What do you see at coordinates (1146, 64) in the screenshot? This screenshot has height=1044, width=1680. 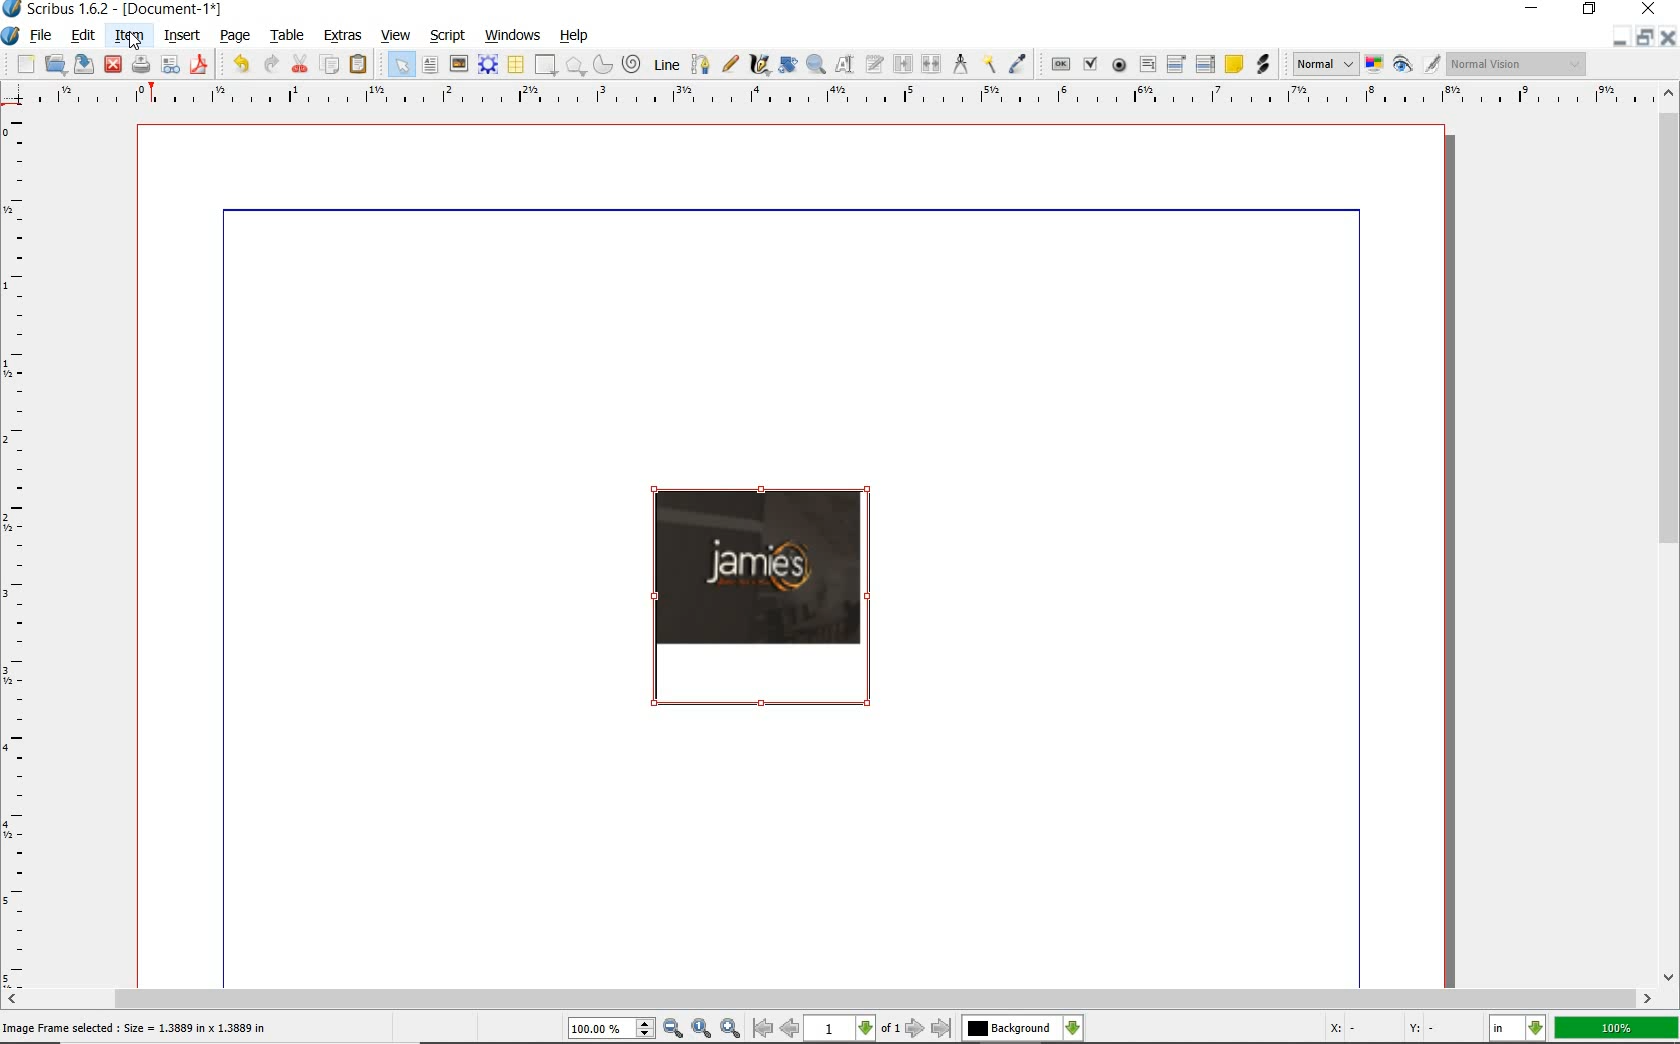 I see `pdf text field` at bounding box center [1146, 64].